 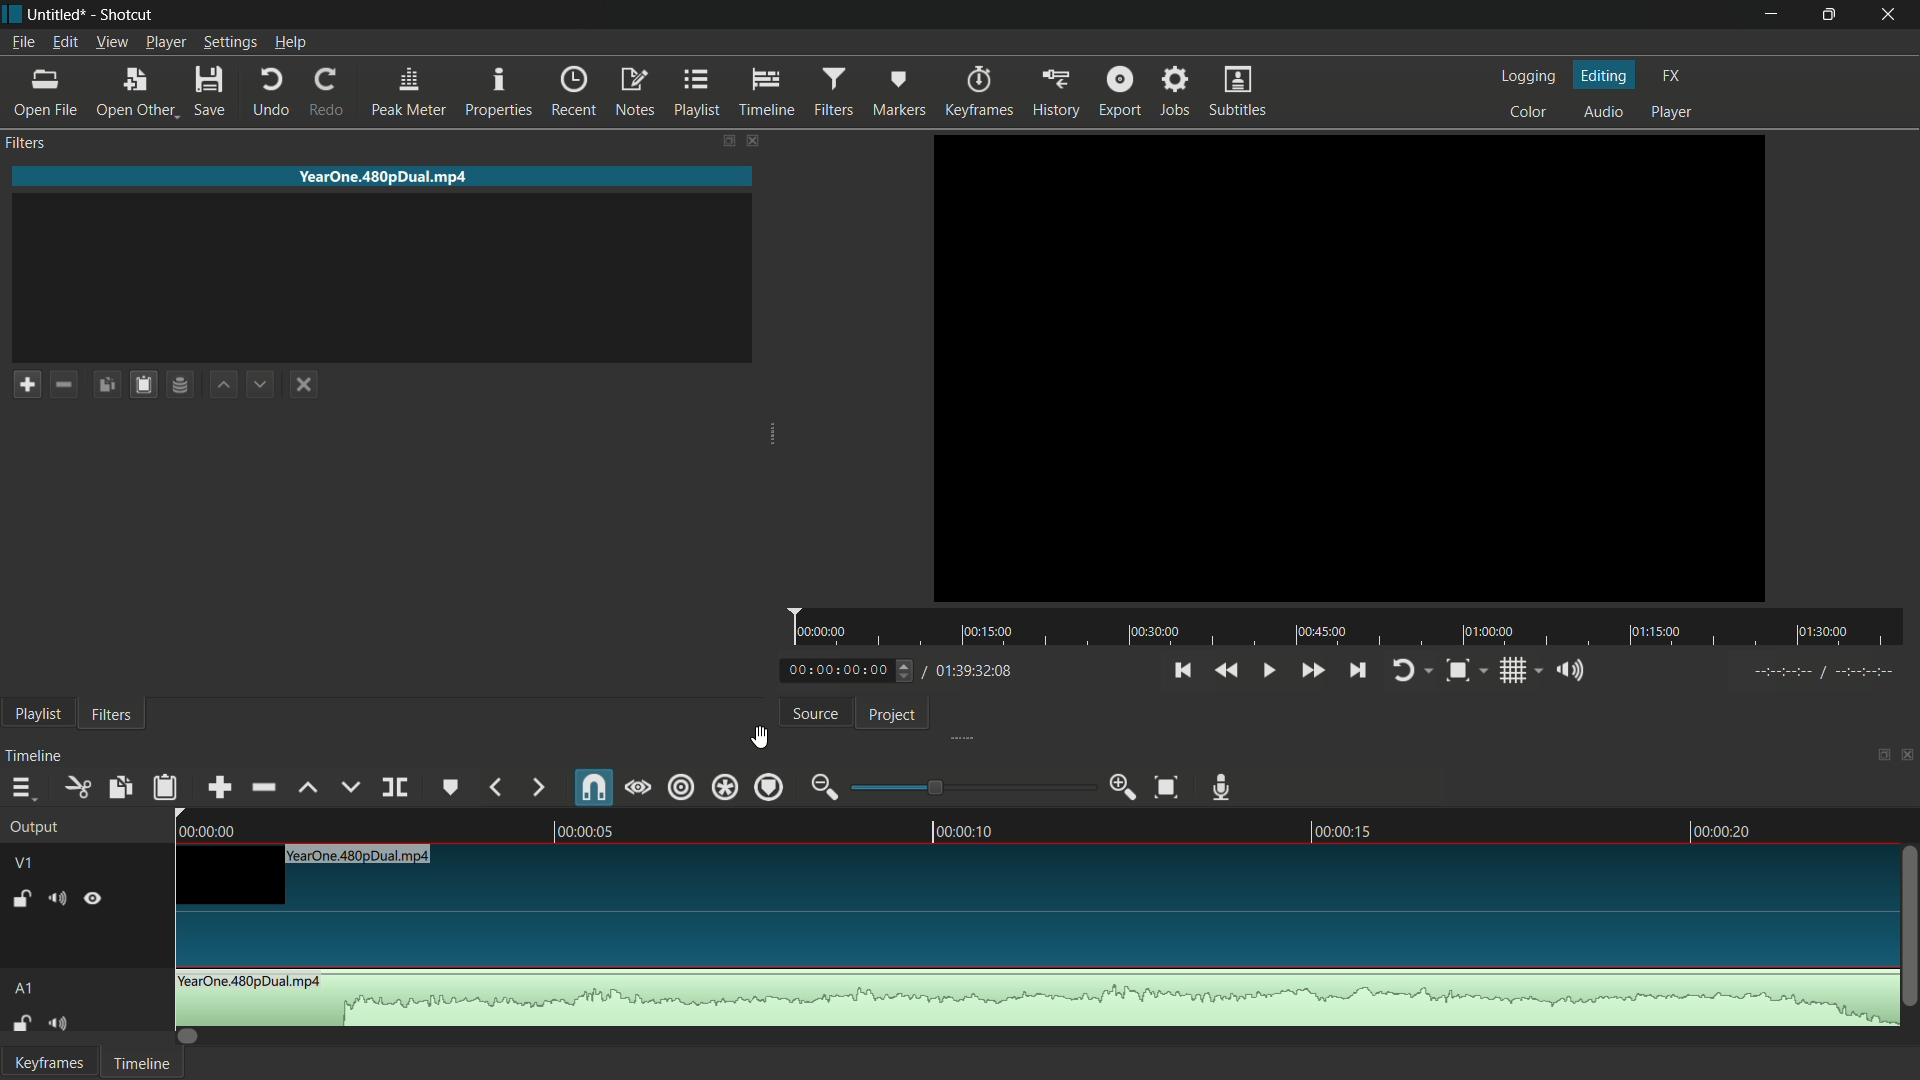 What do you see at coordinates (221, 385) in the screenshot?
I see `move filter up` at bounding box center [221, 385].